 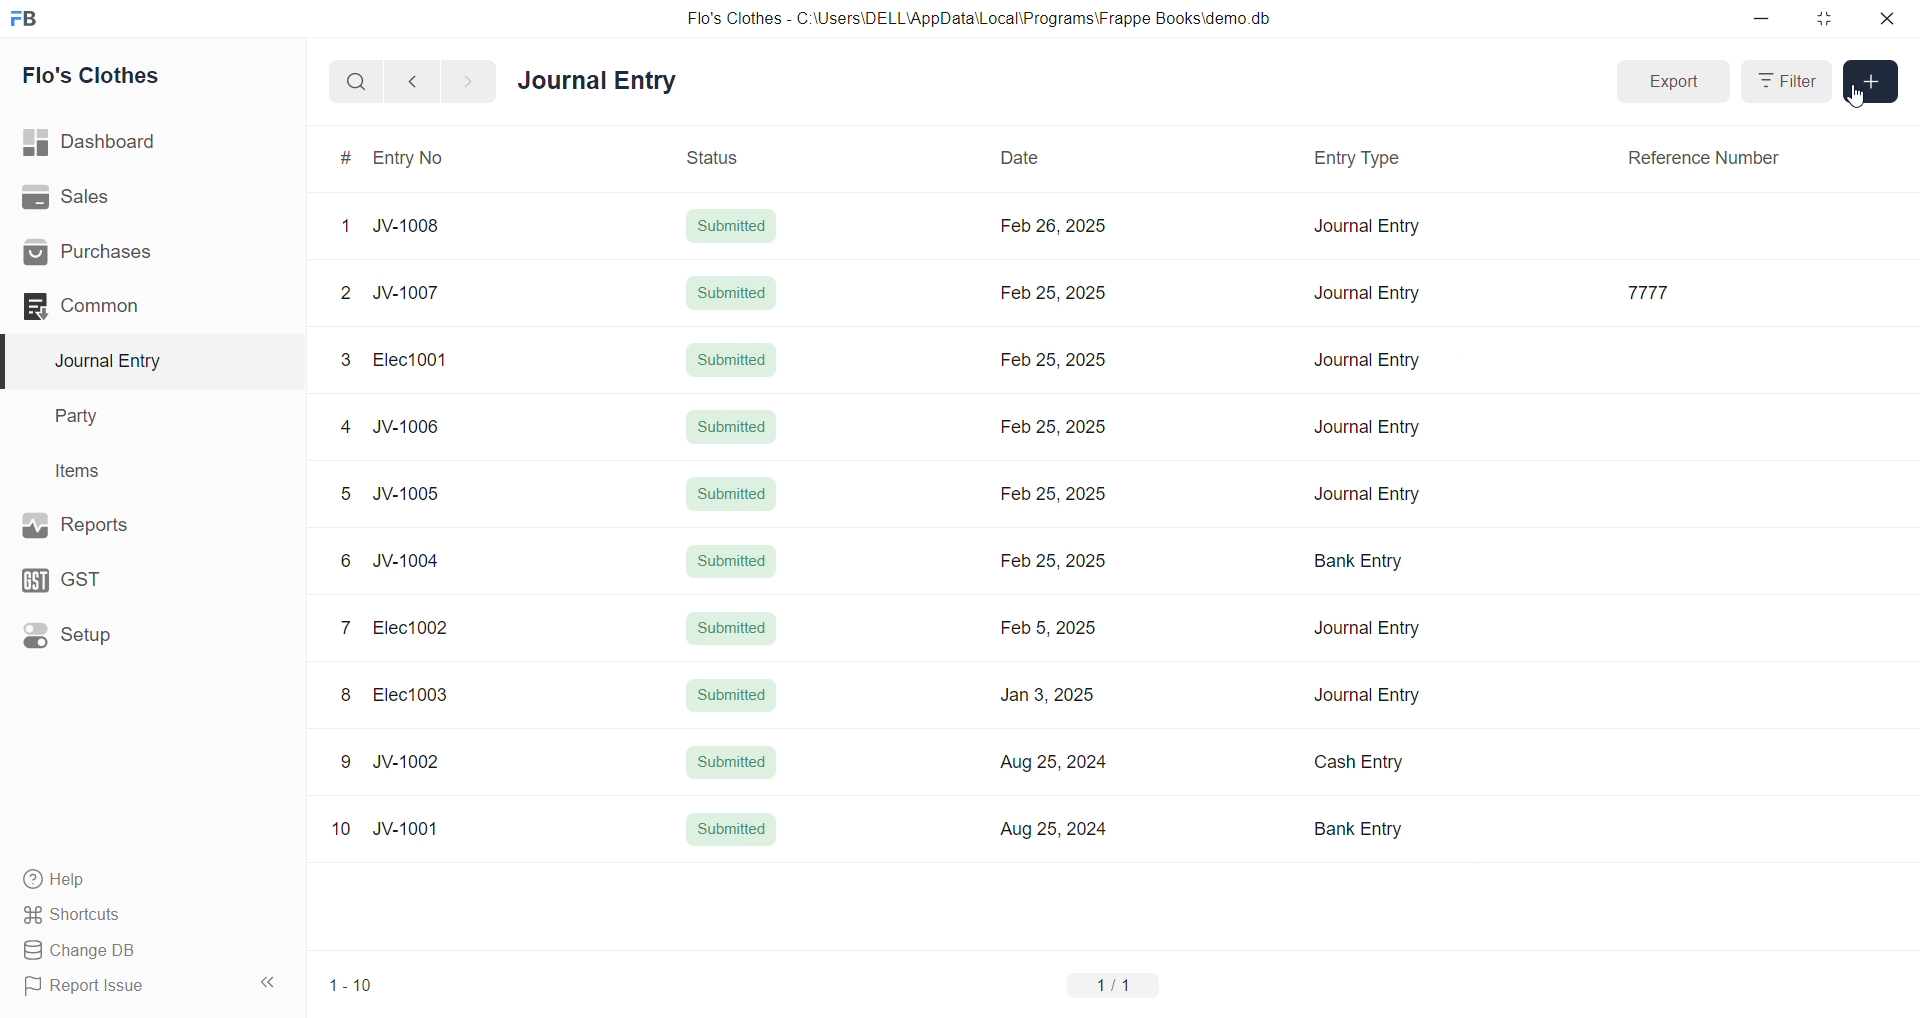 What do you see at coordinates (347, 628) in the screenshot?
I see `7` at bounding box center [347, 628].